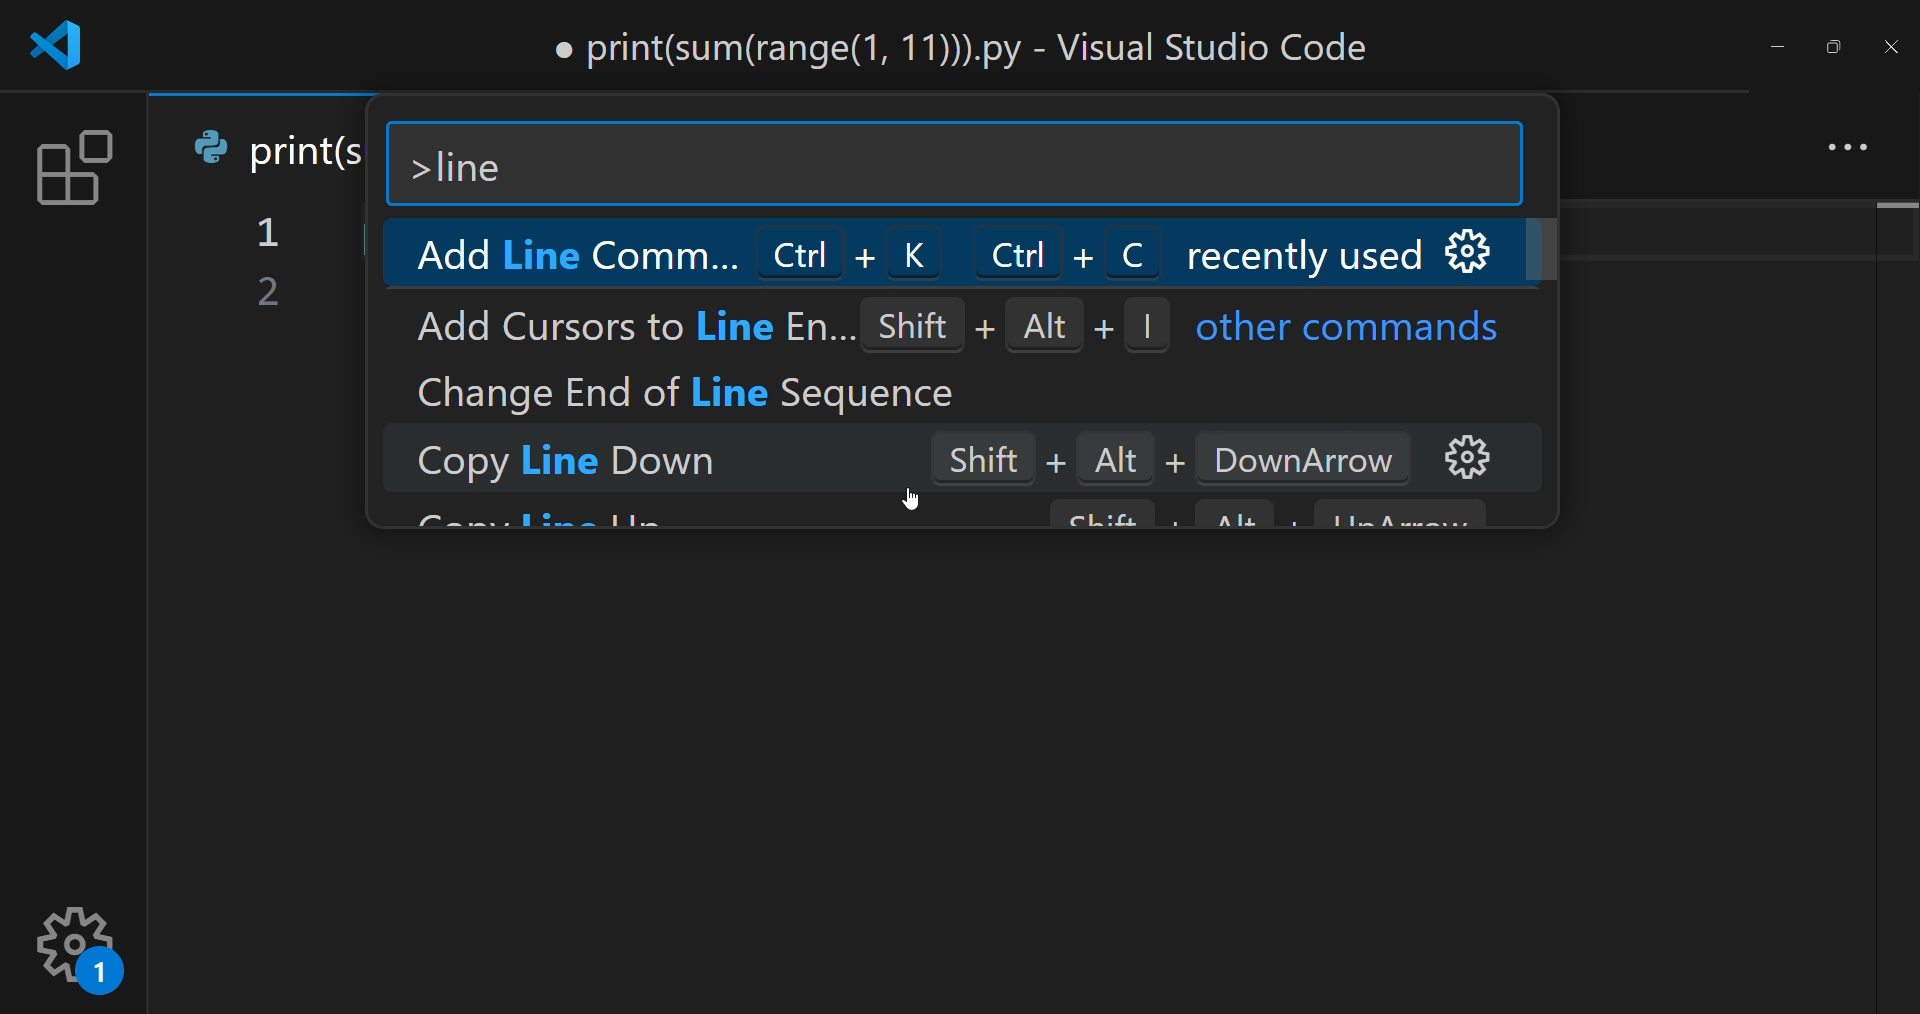 The width and height of the screenshot is (1920, 1014). What do you see at coordinates (1558, 253) in the screenshot?
I see `scroll bar` at bounding box center [1558, 253].